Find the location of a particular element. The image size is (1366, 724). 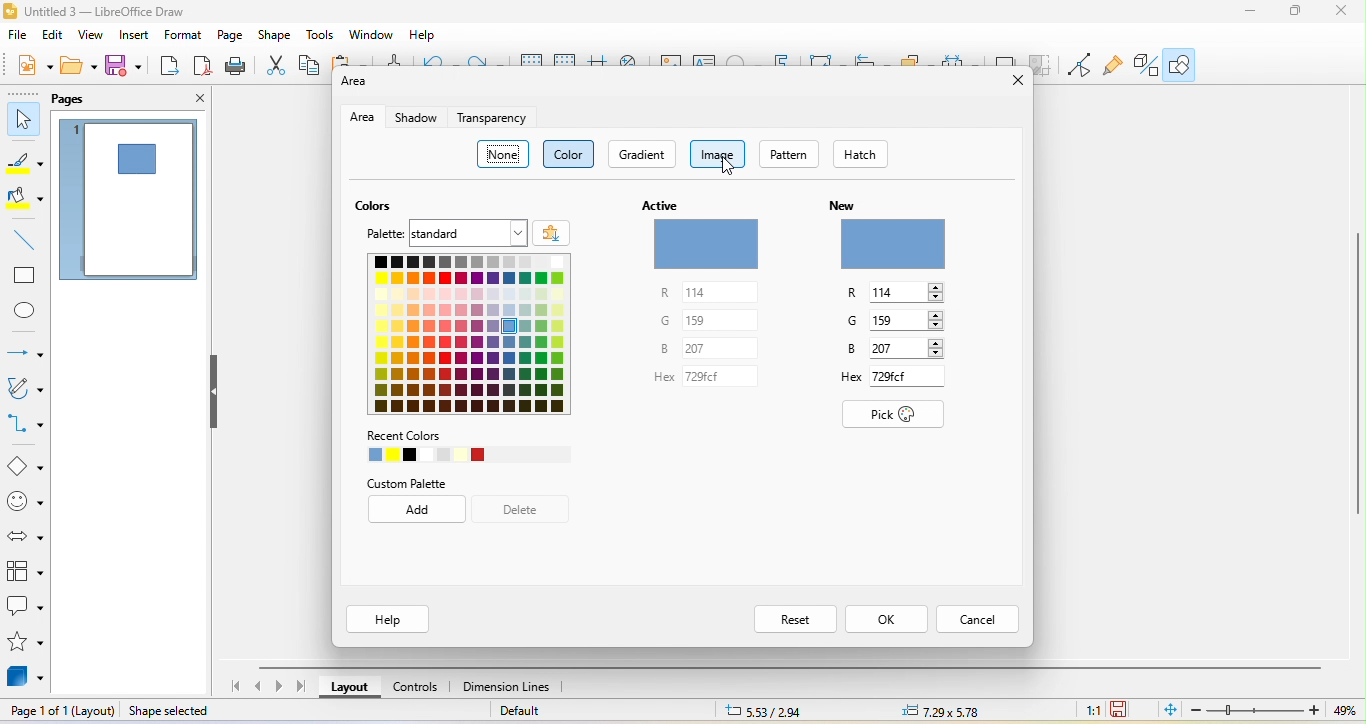

insert is located at coordinates (140, 36).